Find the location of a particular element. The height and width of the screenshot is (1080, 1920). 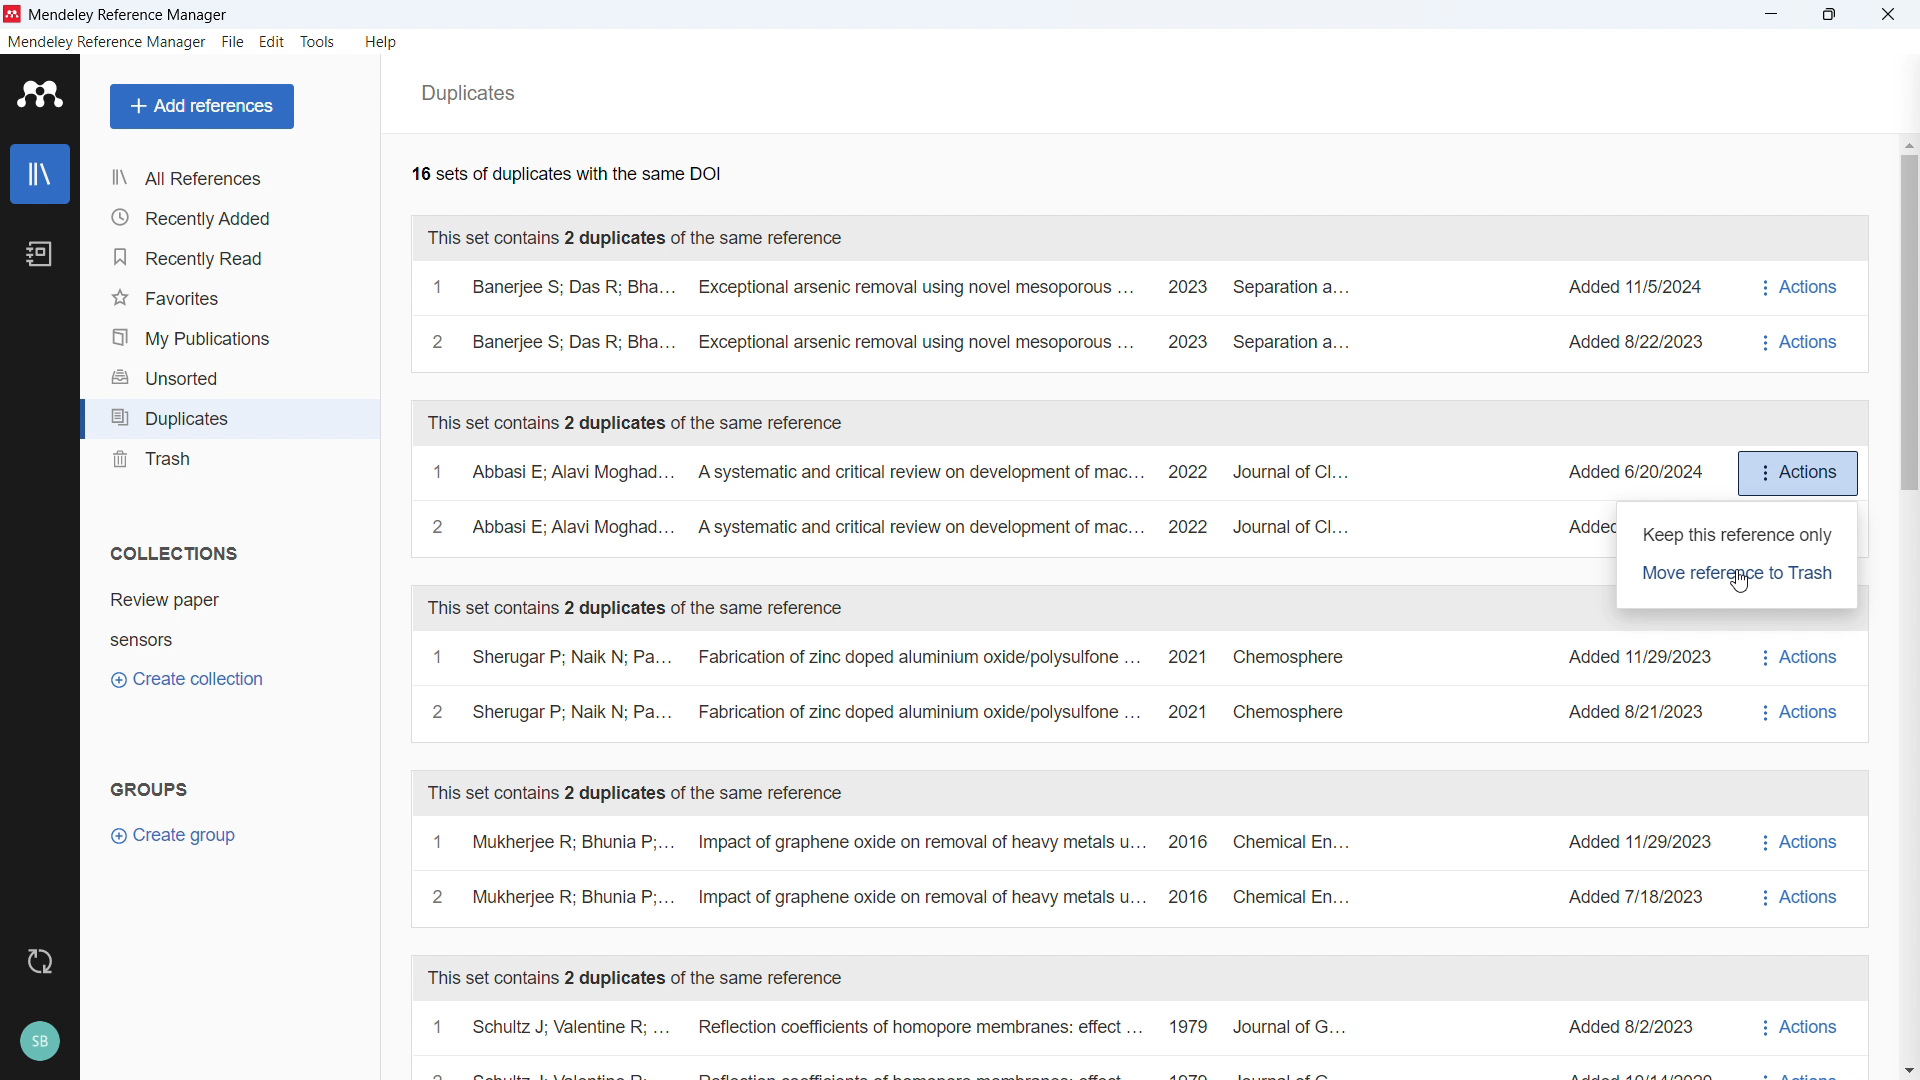

Create collection  is located at coordinates (191, 680).